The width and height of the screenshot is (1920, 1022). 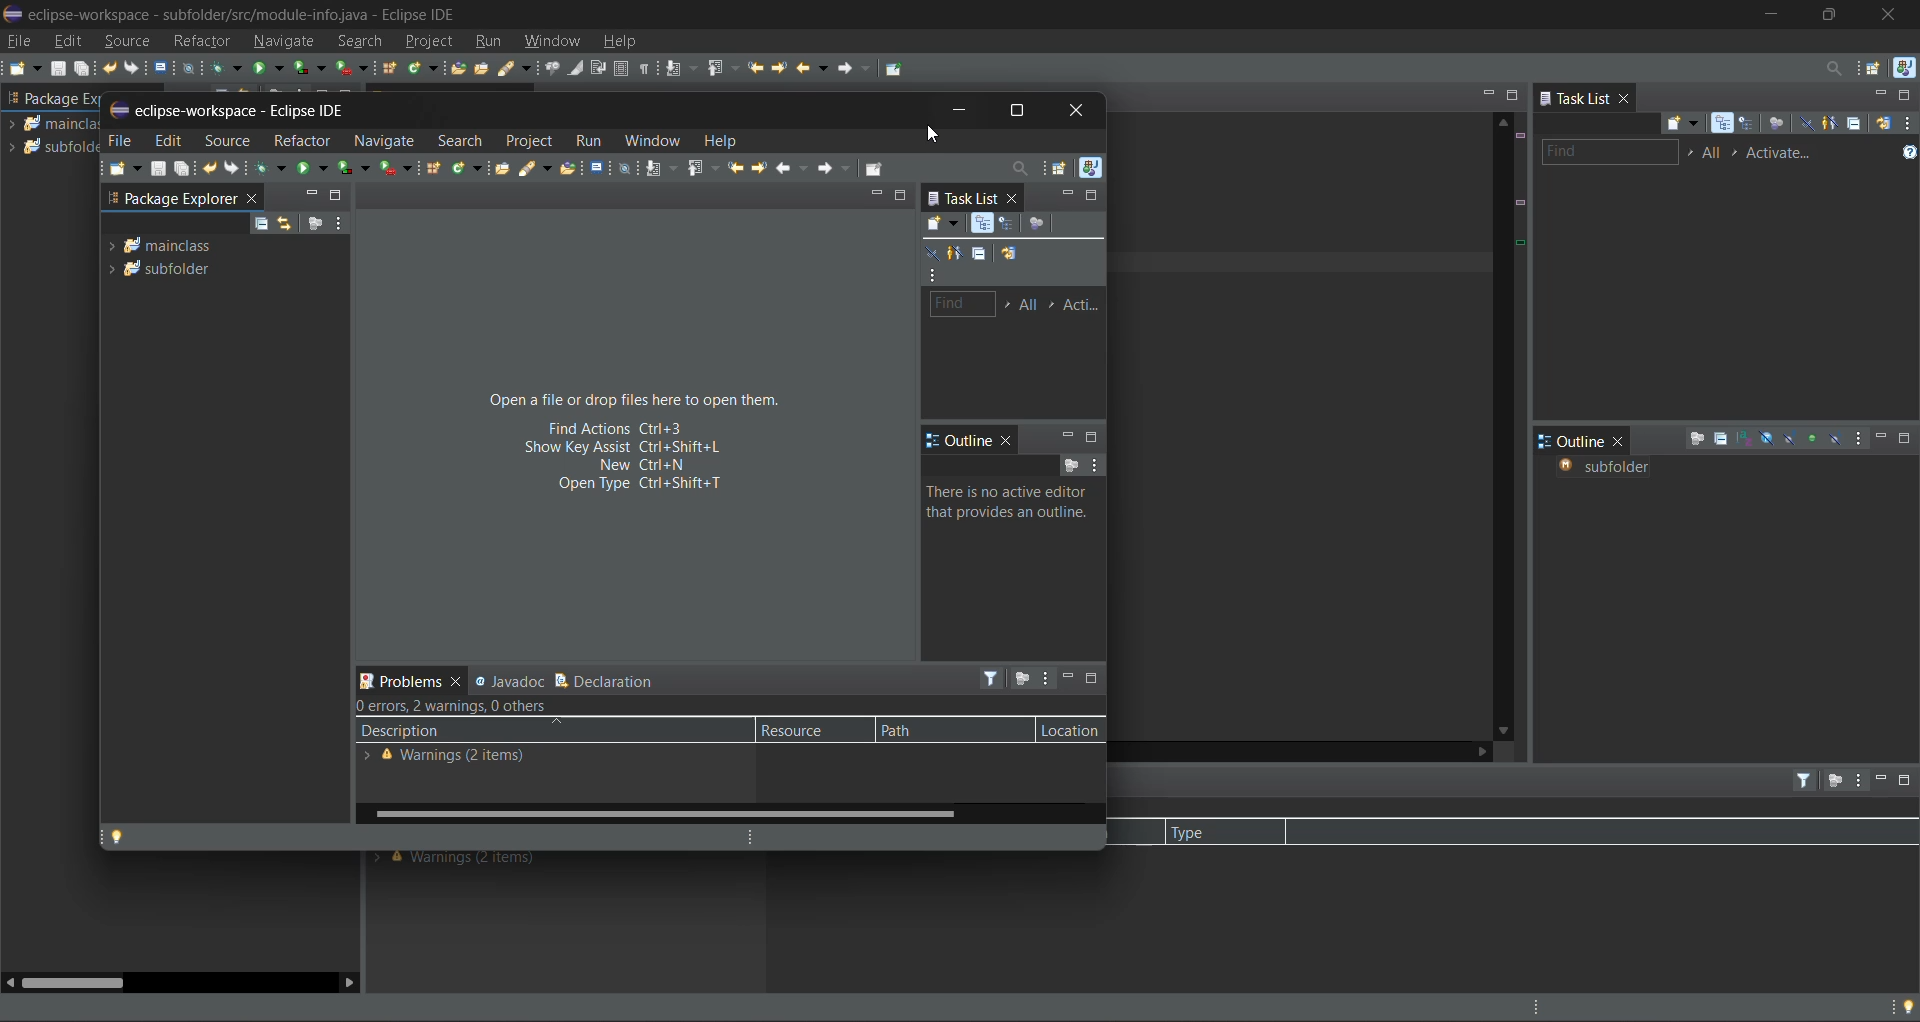 What do you see at coordinates (1067, 194) in the screenshot?
I see `minimize` at bounding box center [1067, 194].